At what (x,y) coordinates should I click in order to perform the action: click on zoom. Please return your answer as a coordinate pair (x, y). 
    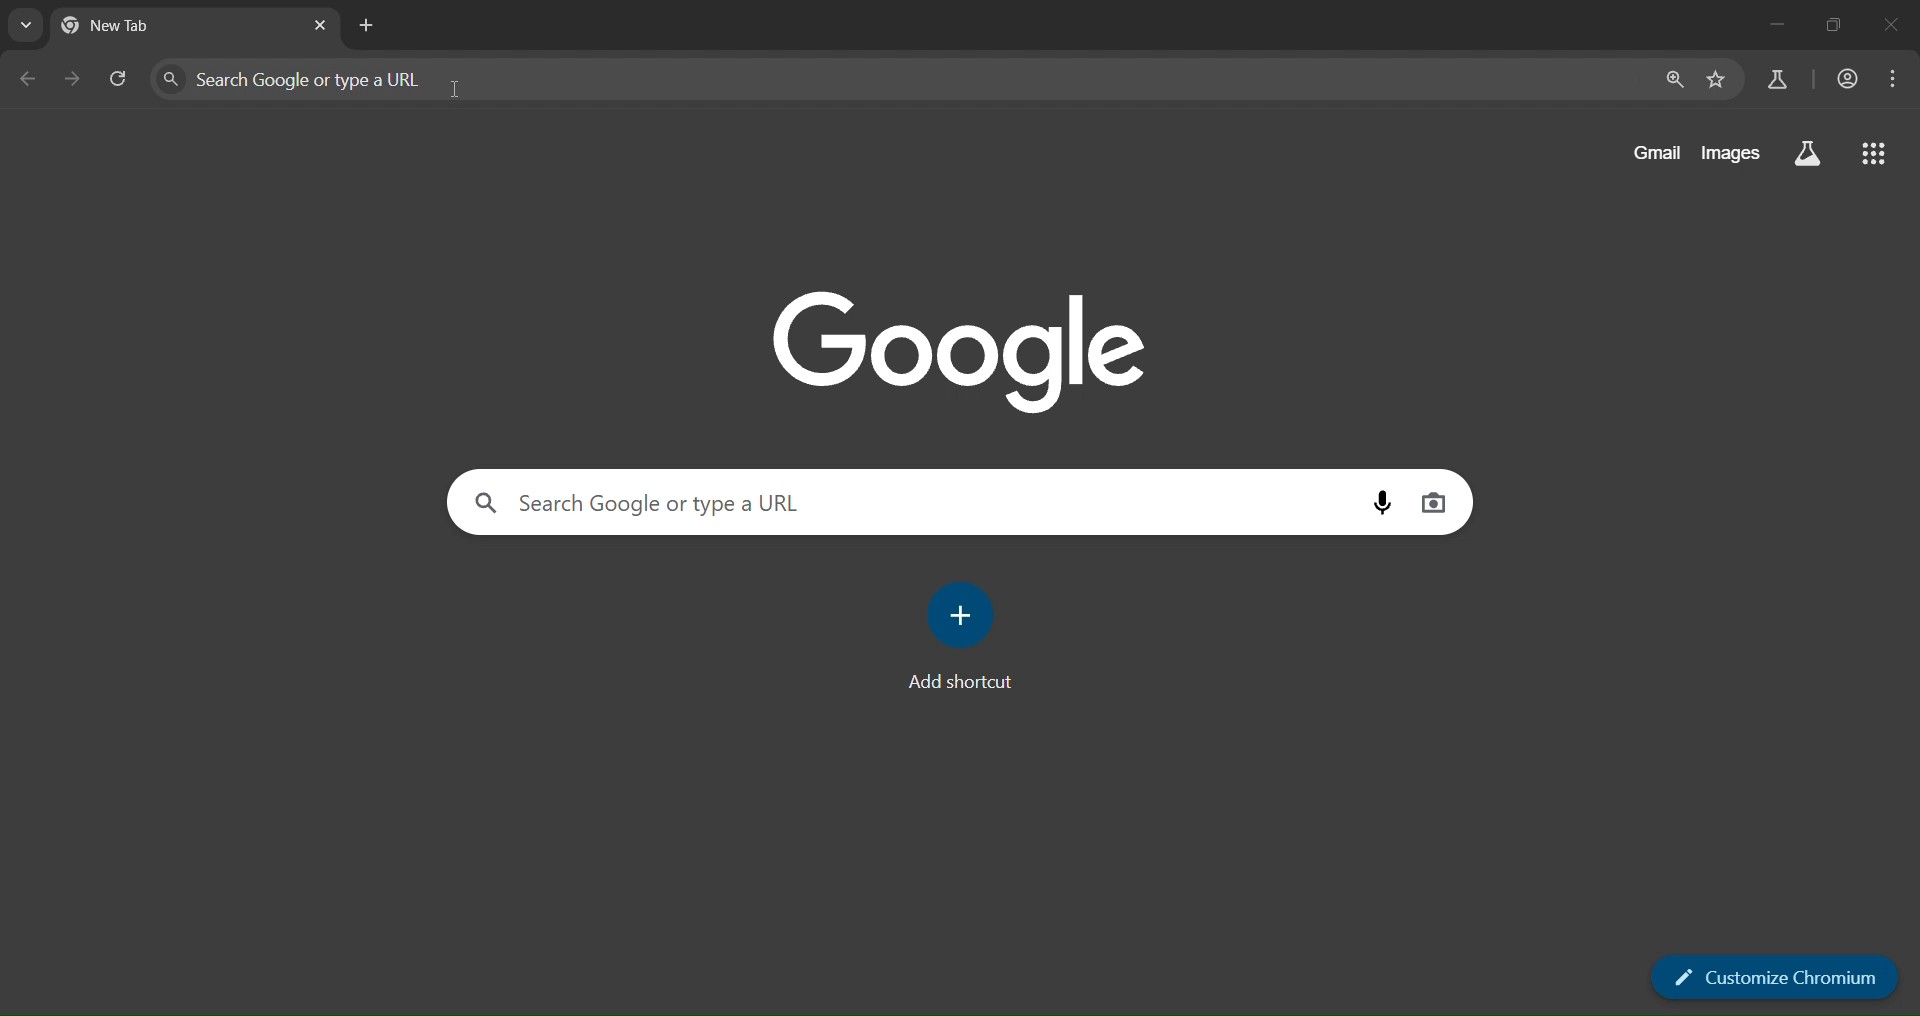
    Looking at the image, I should click on (1673, 77).